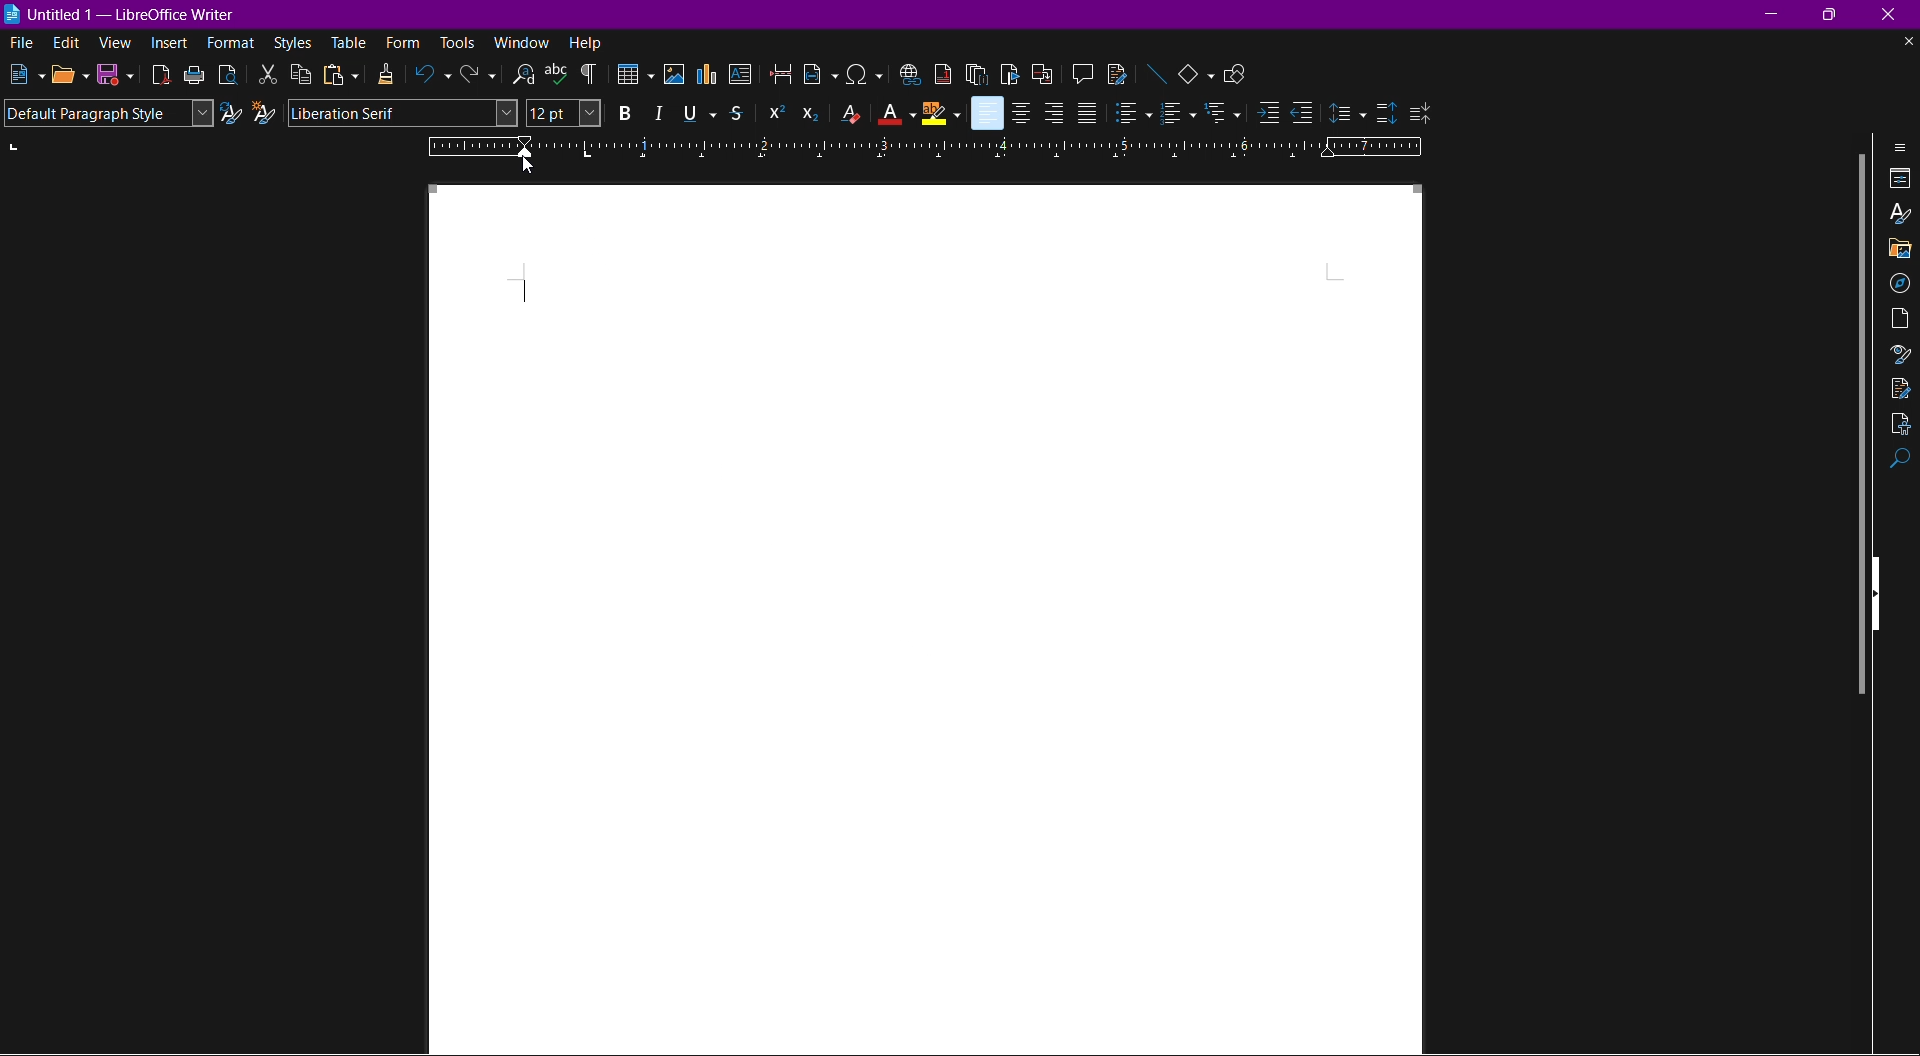  What do you see at coordinates (1264, 115) in the screenshot?
I see `Increase Indent` at bounding box center [1264, 115].